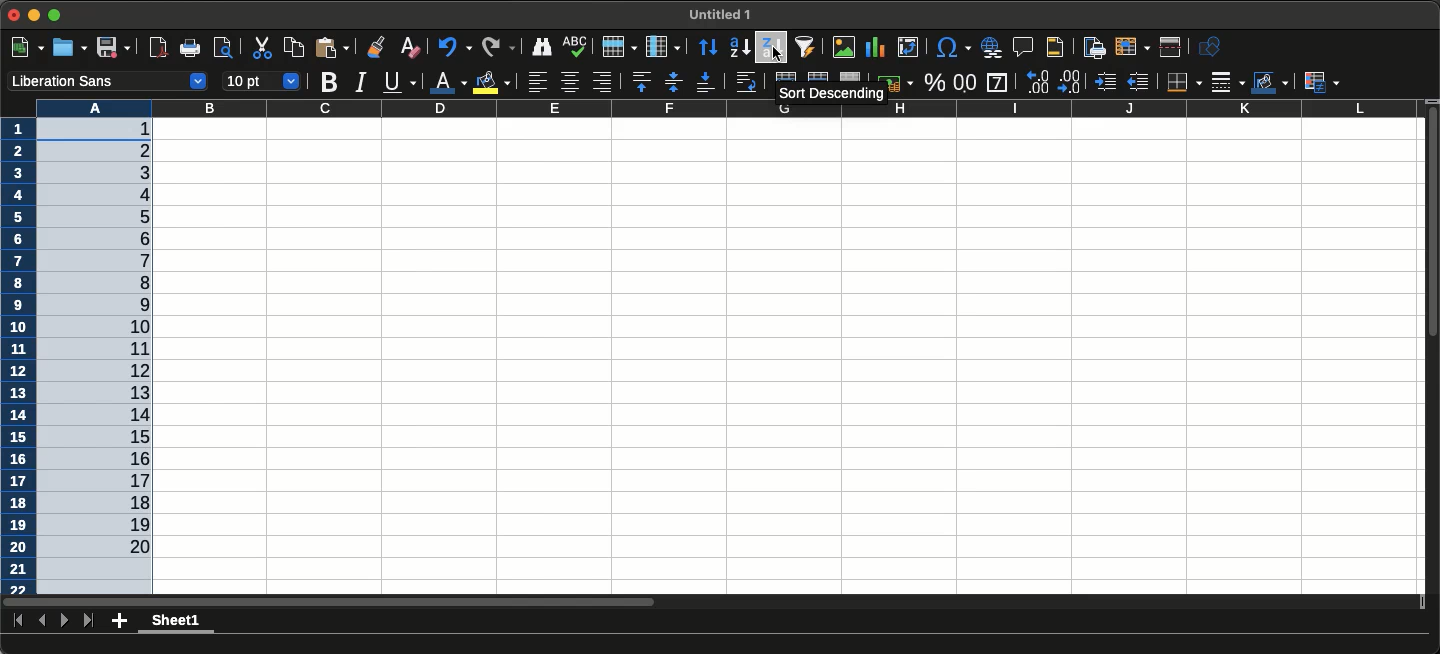 The height and width of the screenshot is (654, 1440). Describe the element at coordinates (1091, 47) in the screenshot. I see `Define print area` at that location.